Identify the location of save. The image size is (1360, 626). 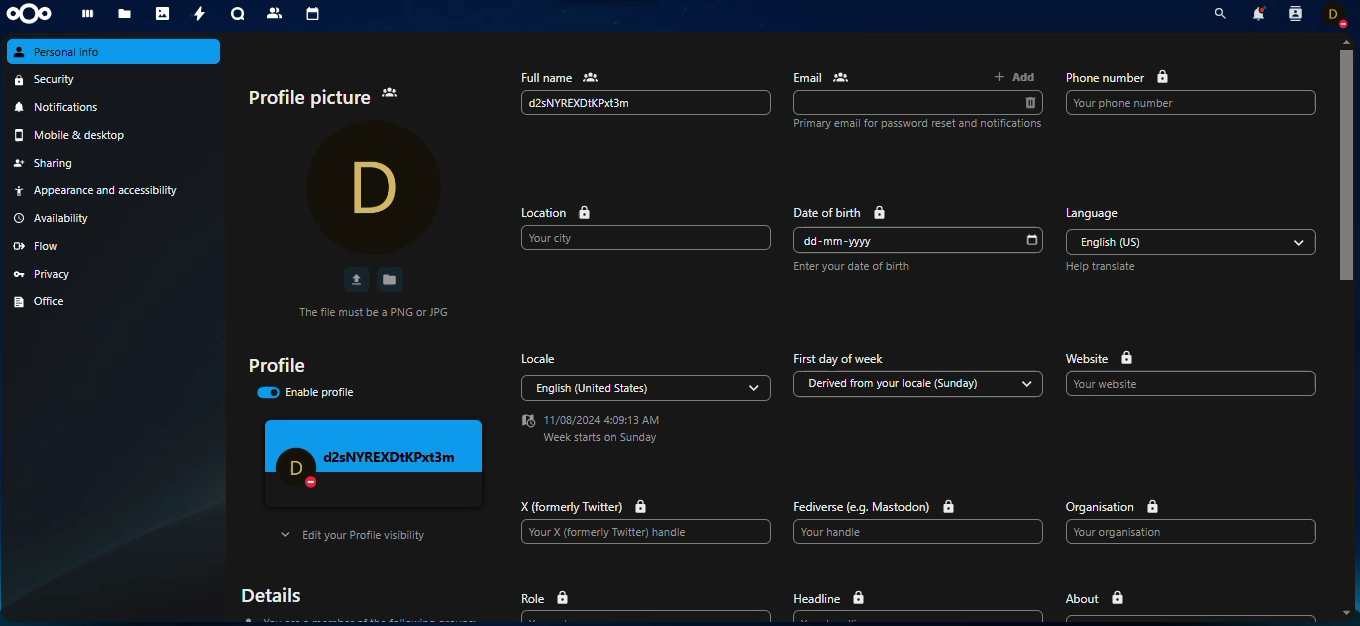
(389, 280).